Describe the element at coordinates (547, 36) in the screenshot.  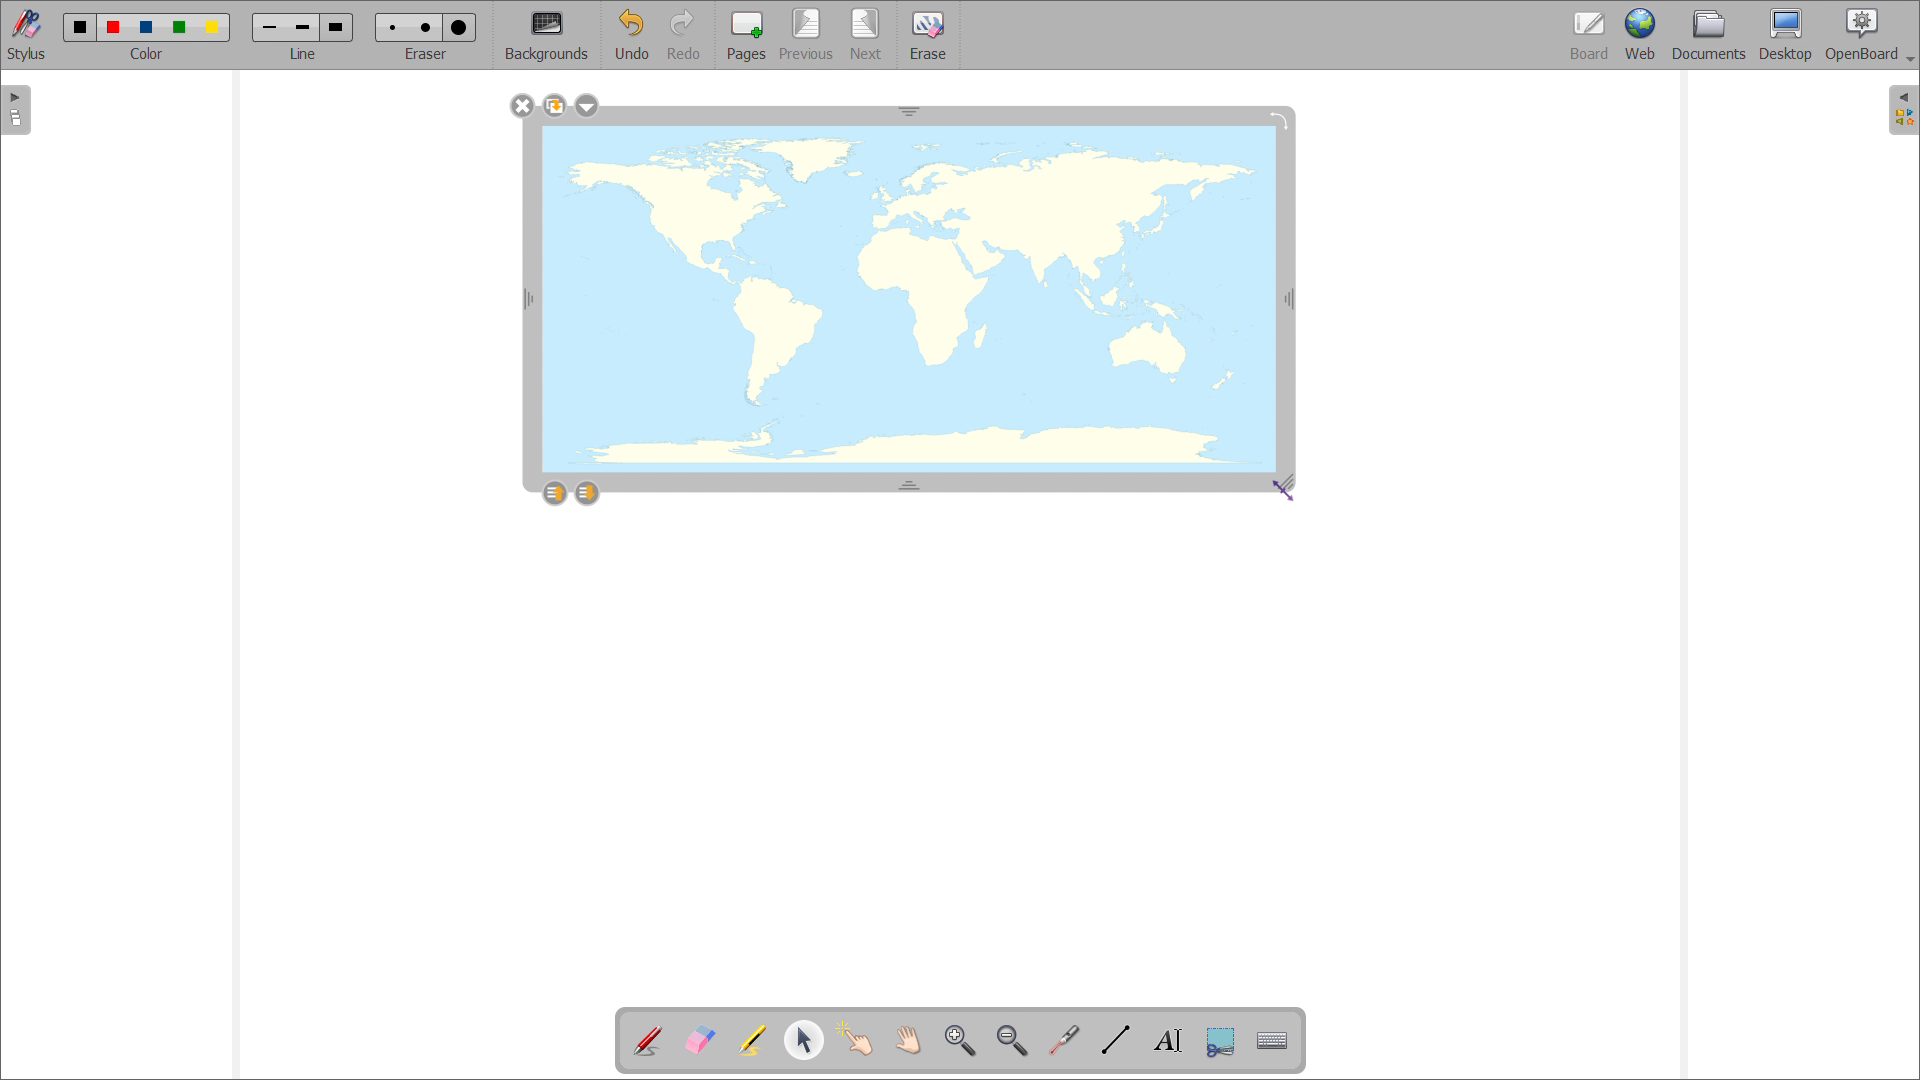
I see `backgrounds` at that location.